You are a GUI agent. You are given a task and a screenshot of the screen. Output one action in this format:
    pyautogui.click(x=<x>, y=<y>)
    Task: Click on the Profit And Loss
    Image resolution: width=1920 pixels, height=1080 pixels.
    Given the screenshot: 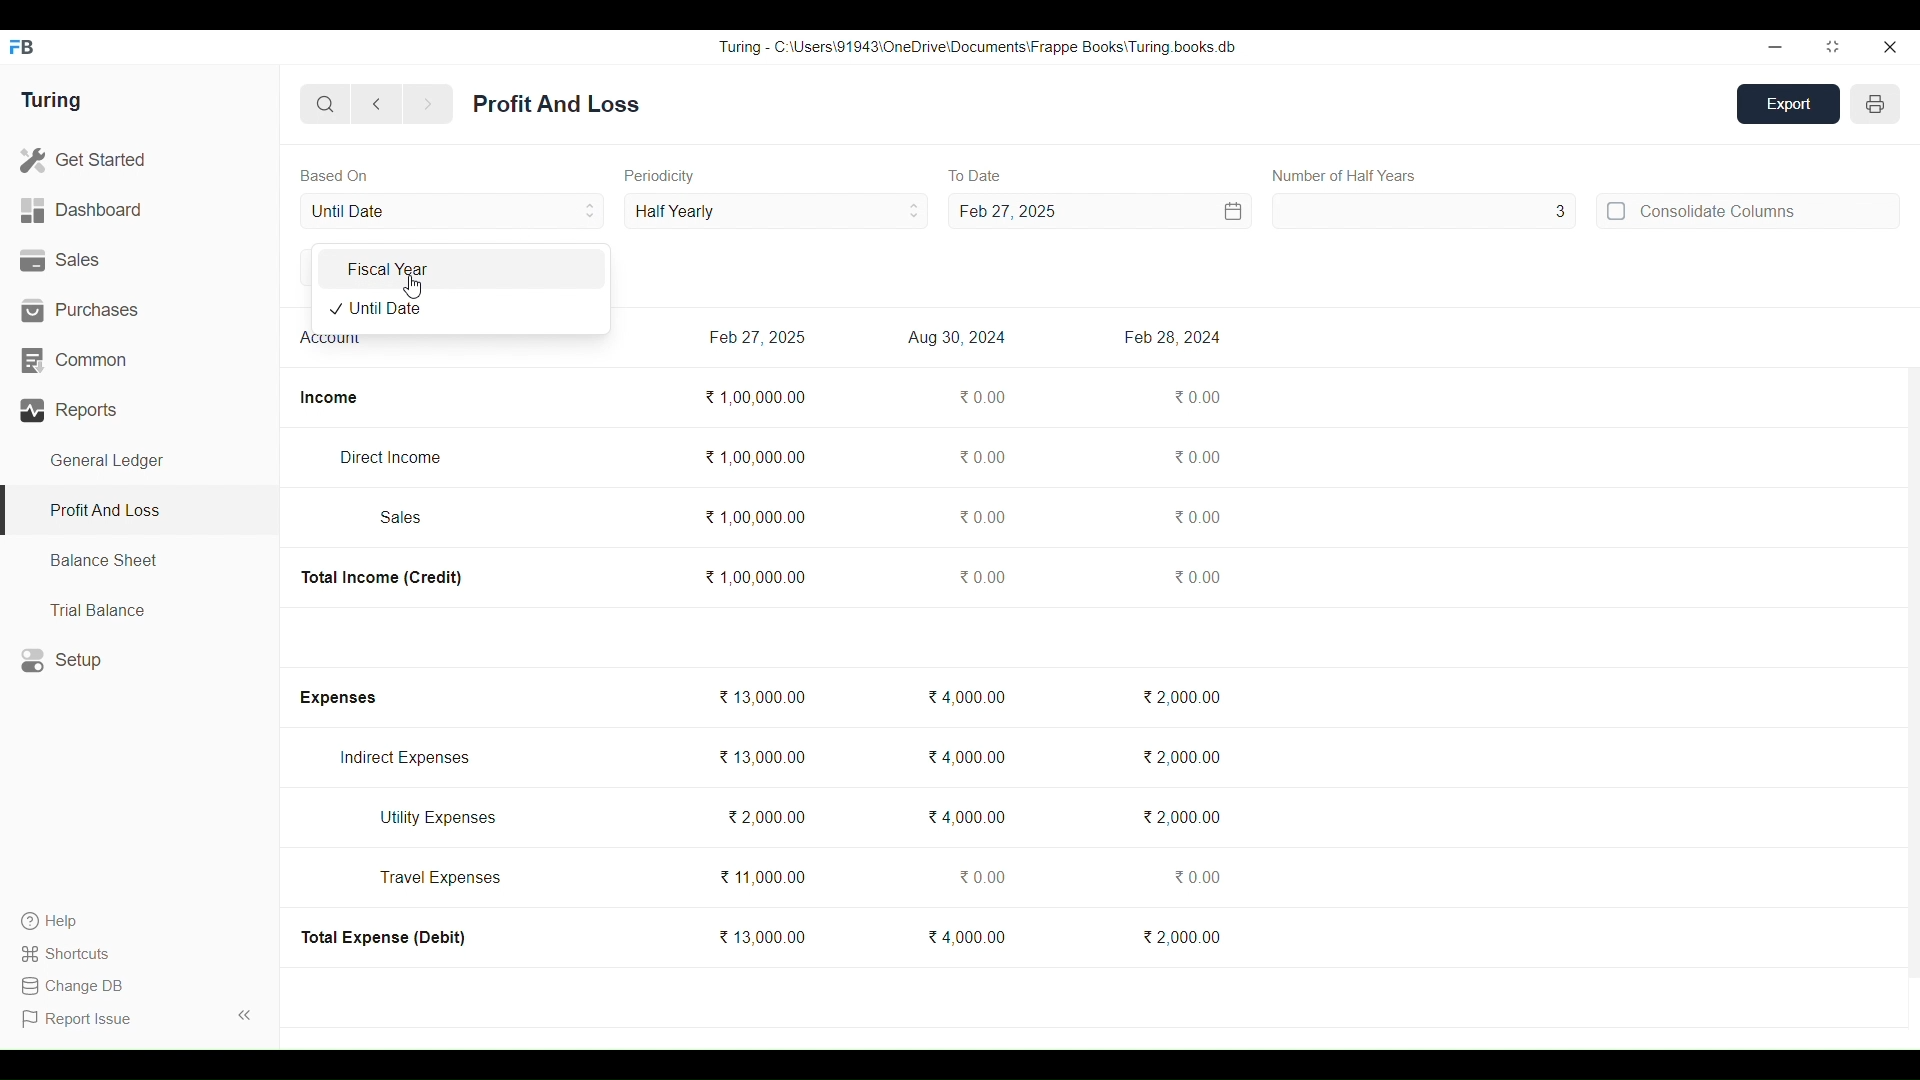 What is the action you would take?
    pyautogui.click(x=556, y=104)
    